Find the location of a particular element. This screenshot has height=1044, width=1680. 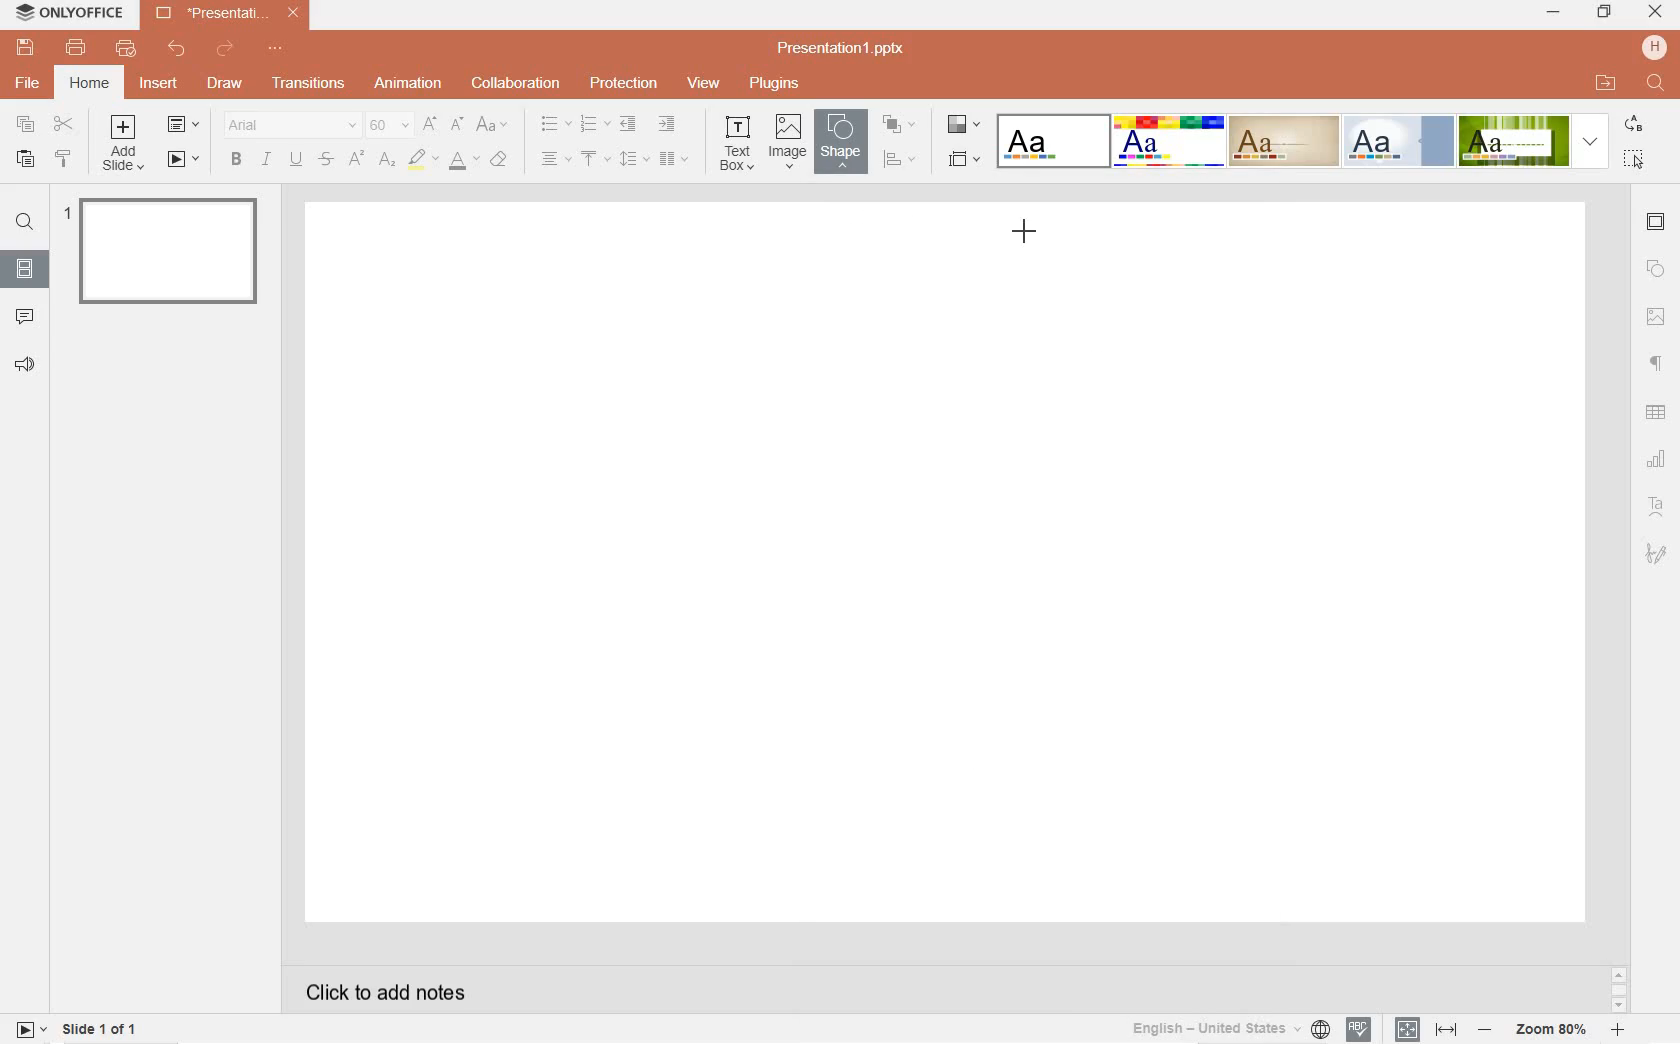

view is located at coordinates (704, 84).